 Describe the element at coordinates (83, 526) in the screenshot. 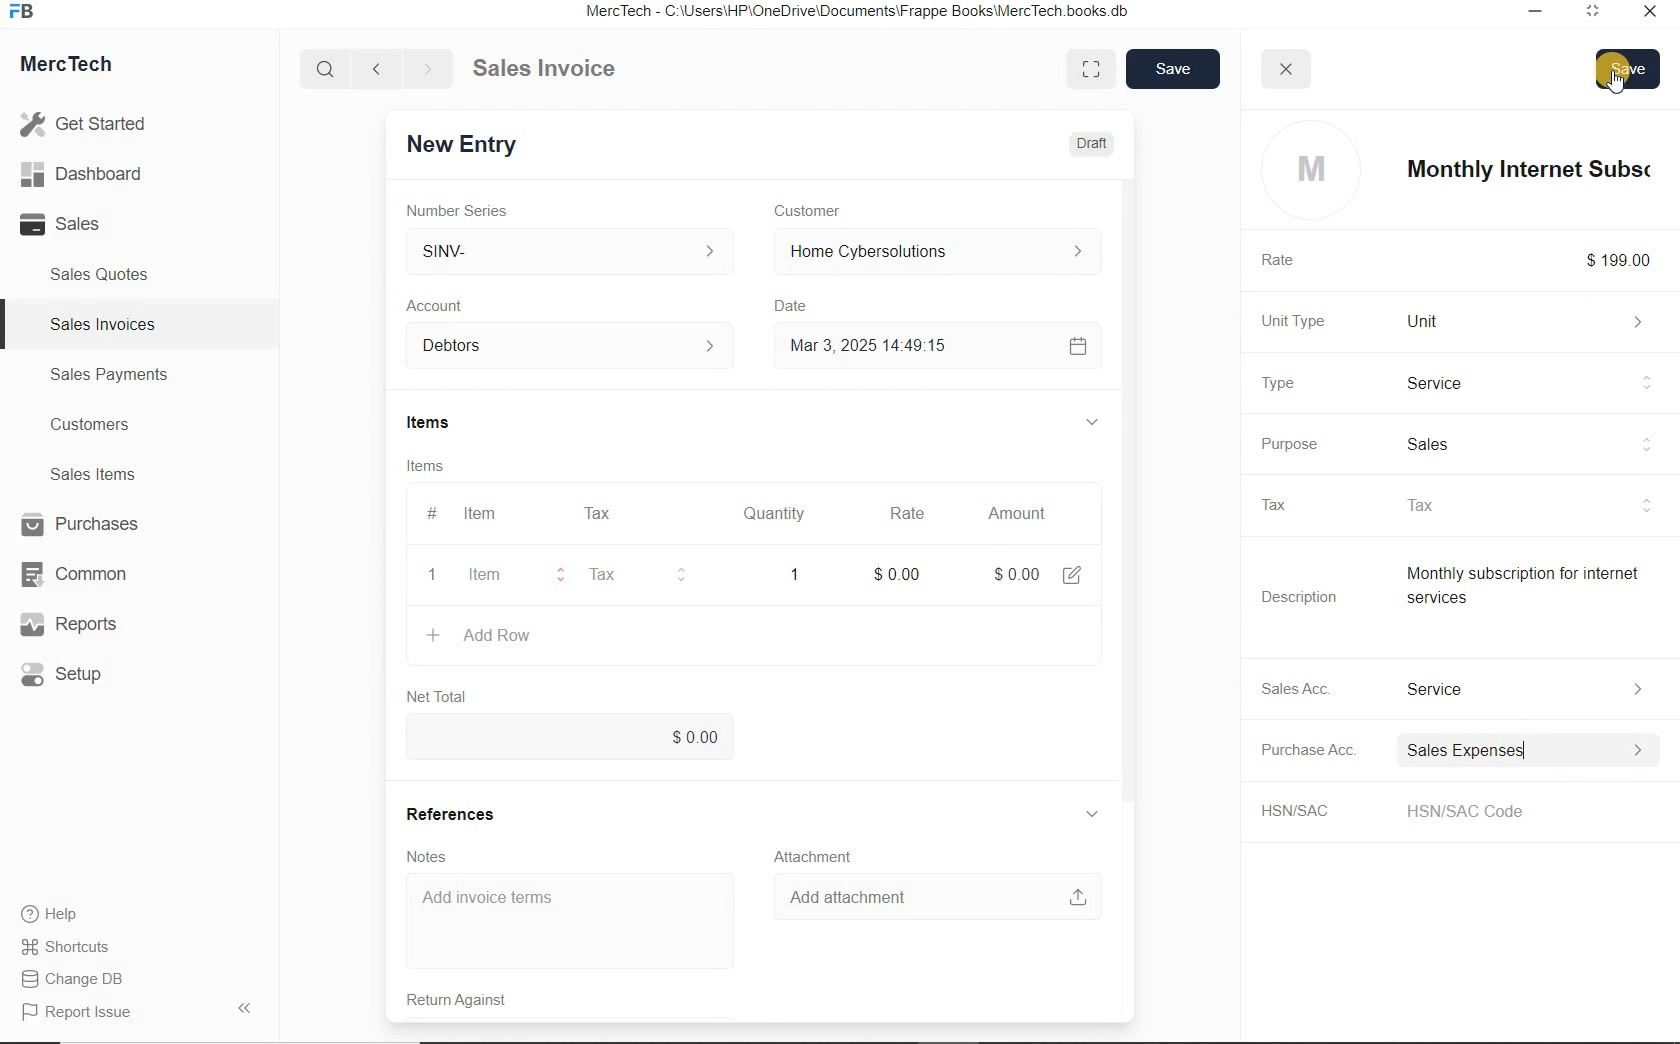

I see `Purchases` at that location.